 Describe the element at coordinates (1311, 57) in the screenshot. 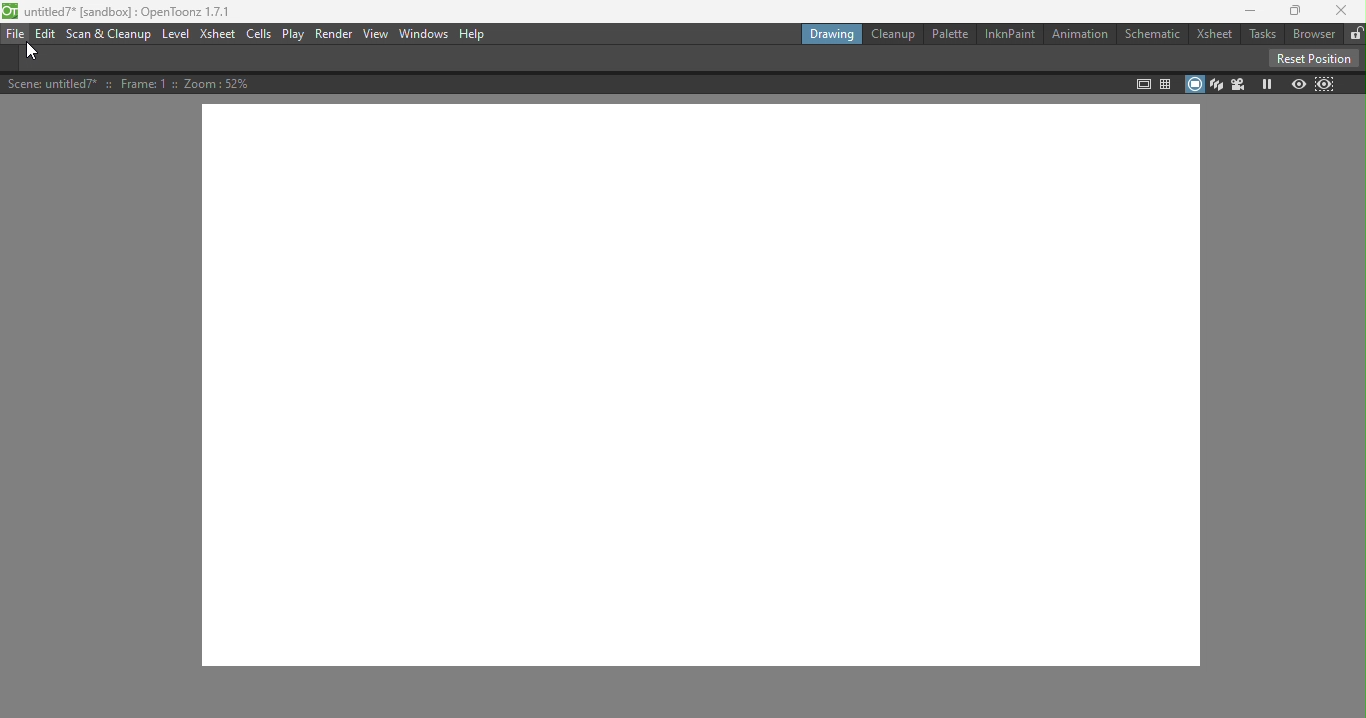

I see `Reset position` at that location.